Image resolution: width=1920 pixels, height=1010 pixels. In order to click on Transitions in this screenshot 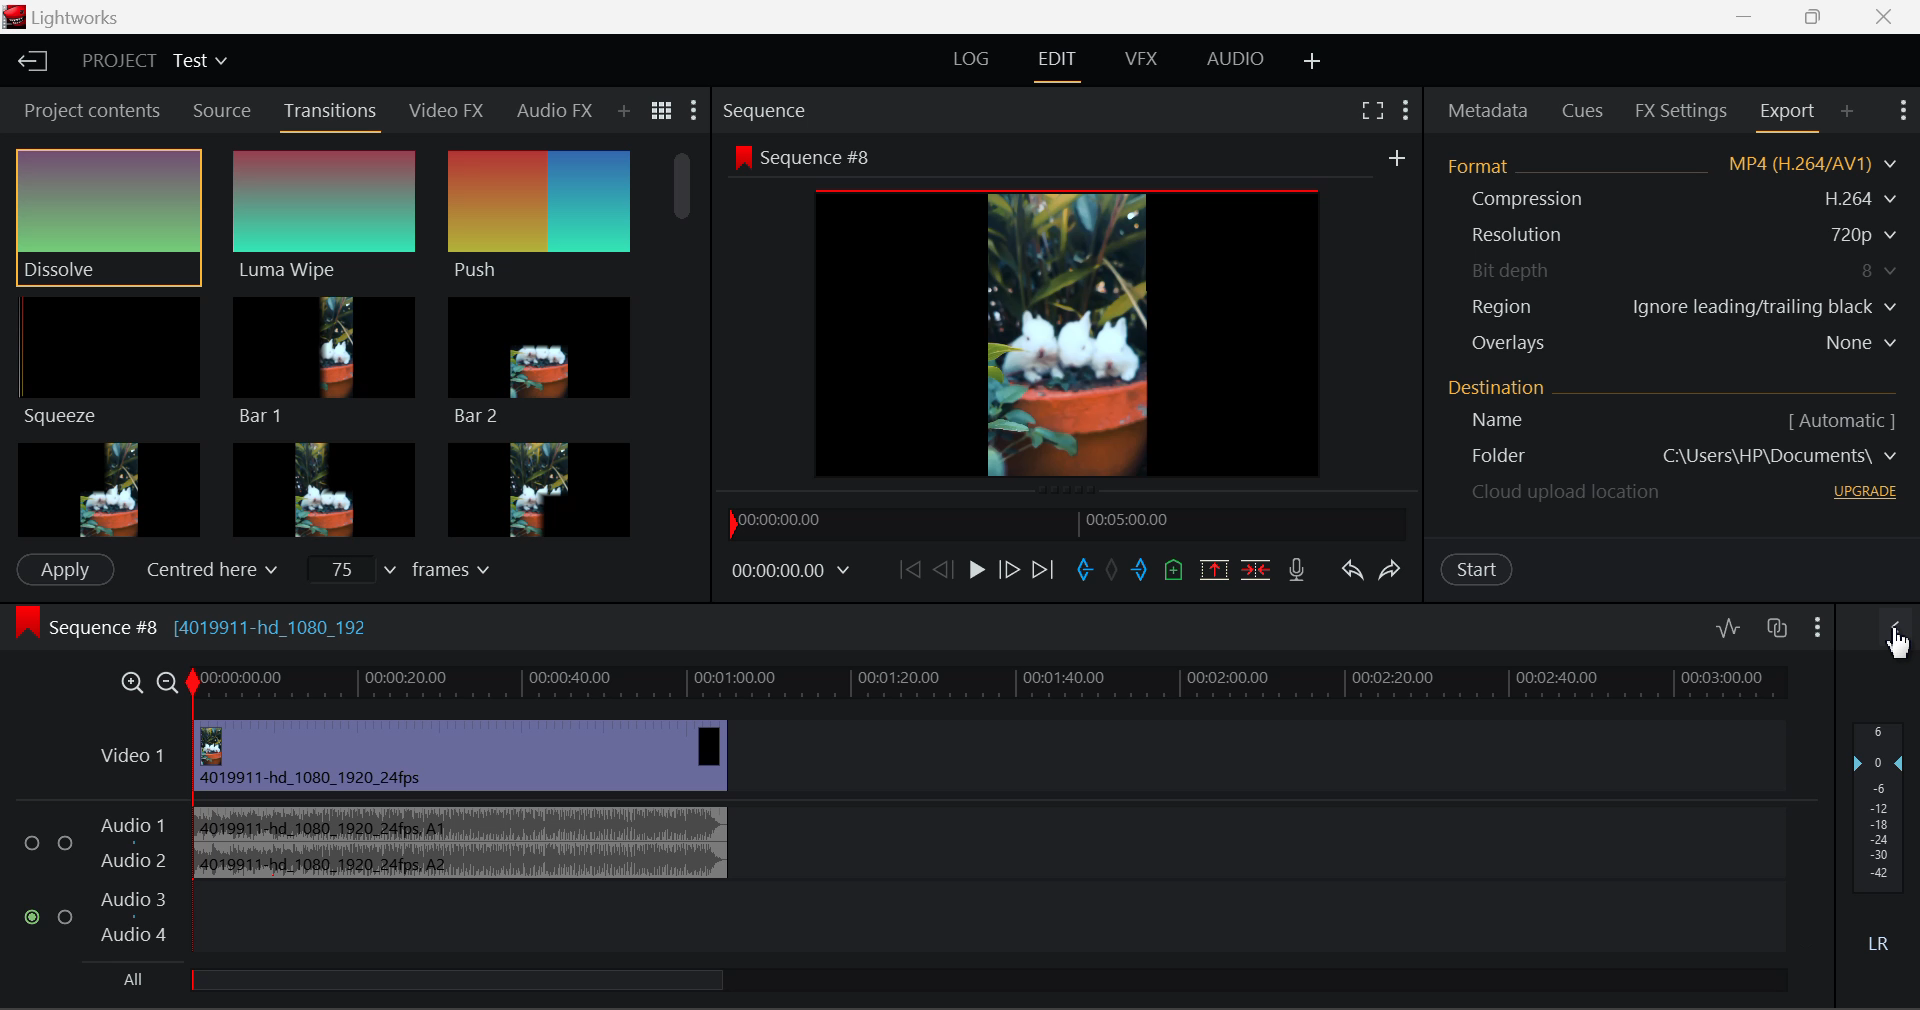, I will do `click(328, 115)`.